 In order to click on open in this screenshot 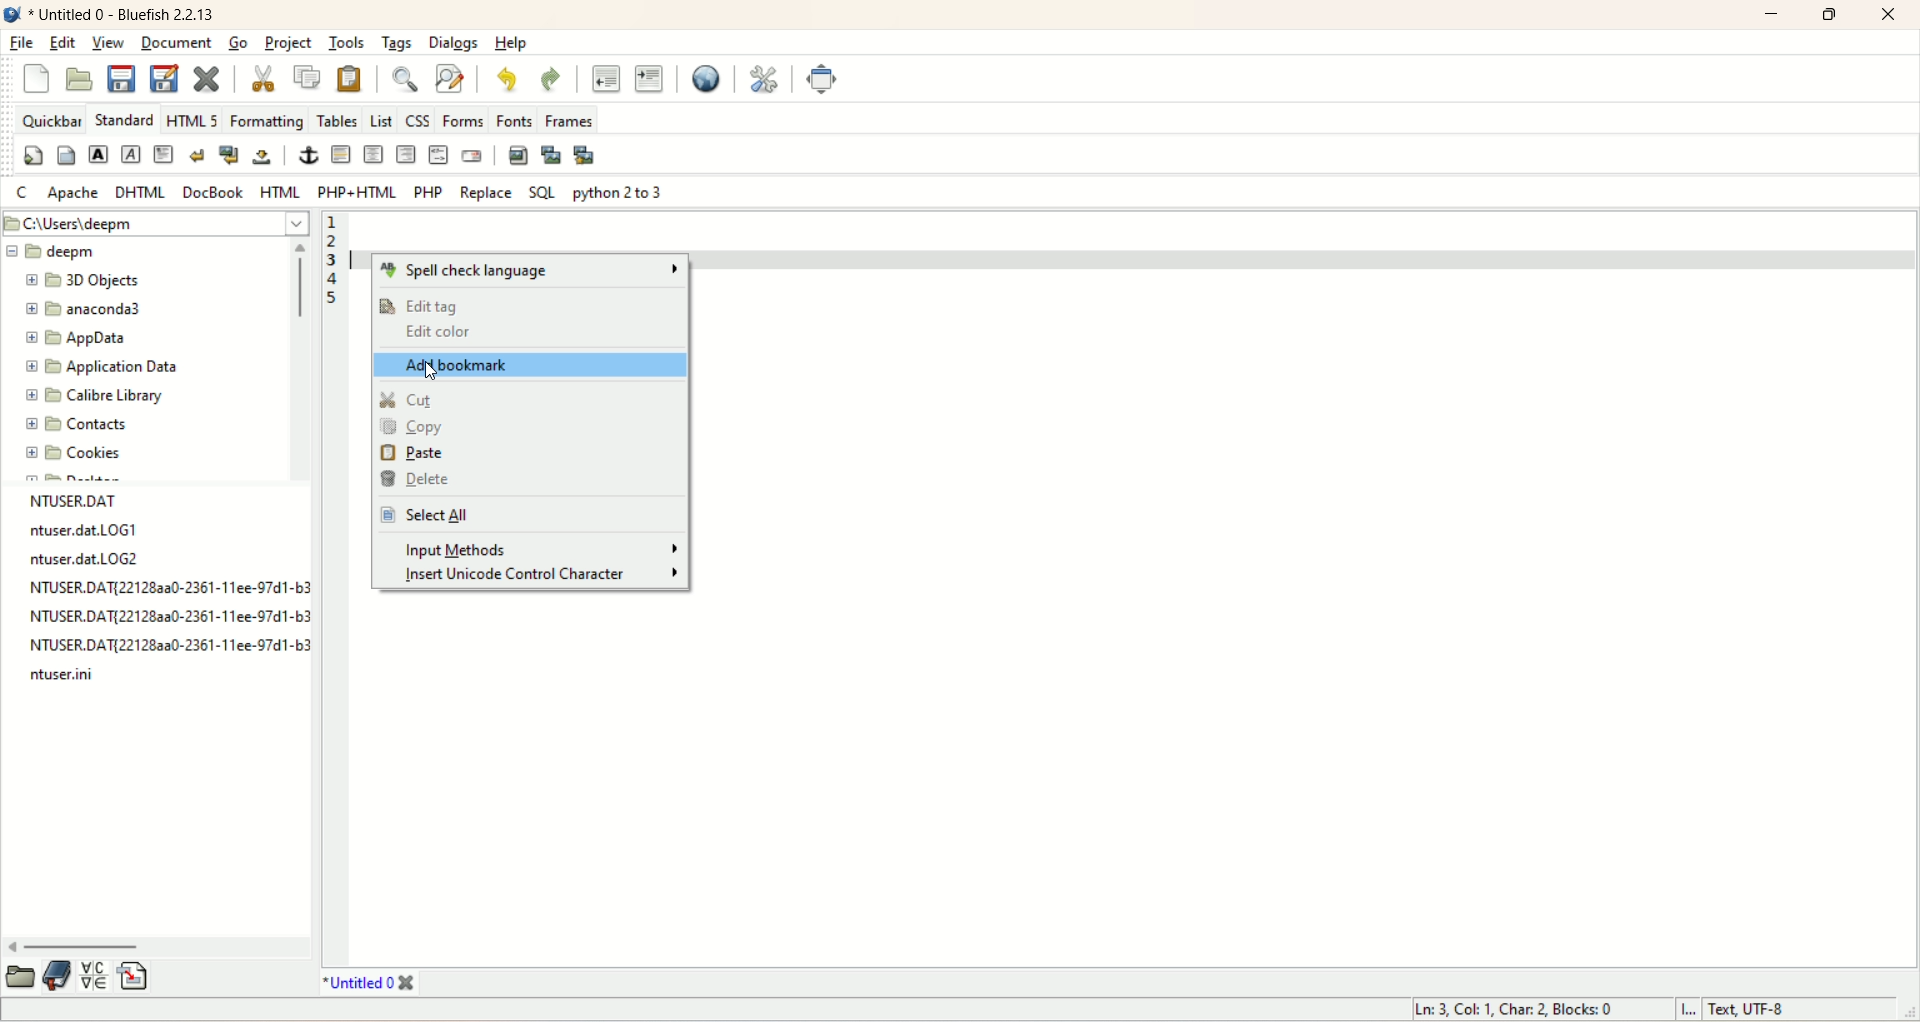, I will do `click(17, 982)`.